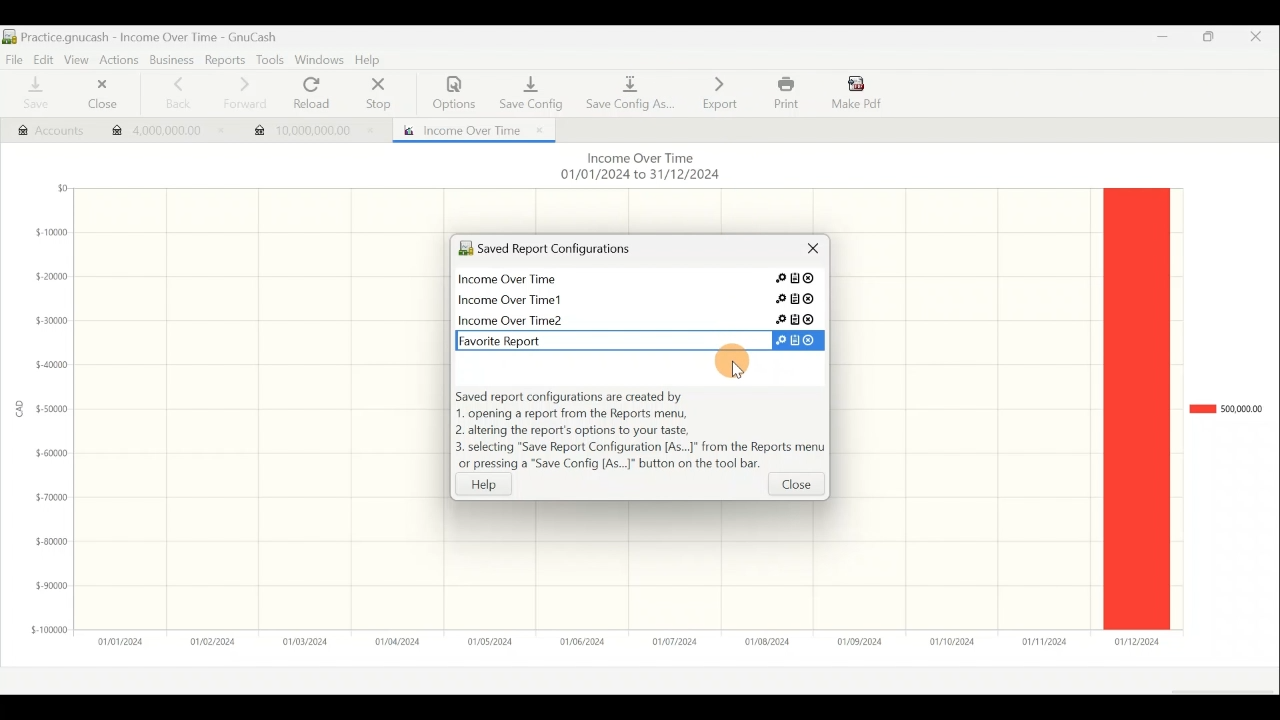  What do you see at coordinates (1136, 408) in the screenshot?
I see `Bar` at bounding box center [1136, 408].